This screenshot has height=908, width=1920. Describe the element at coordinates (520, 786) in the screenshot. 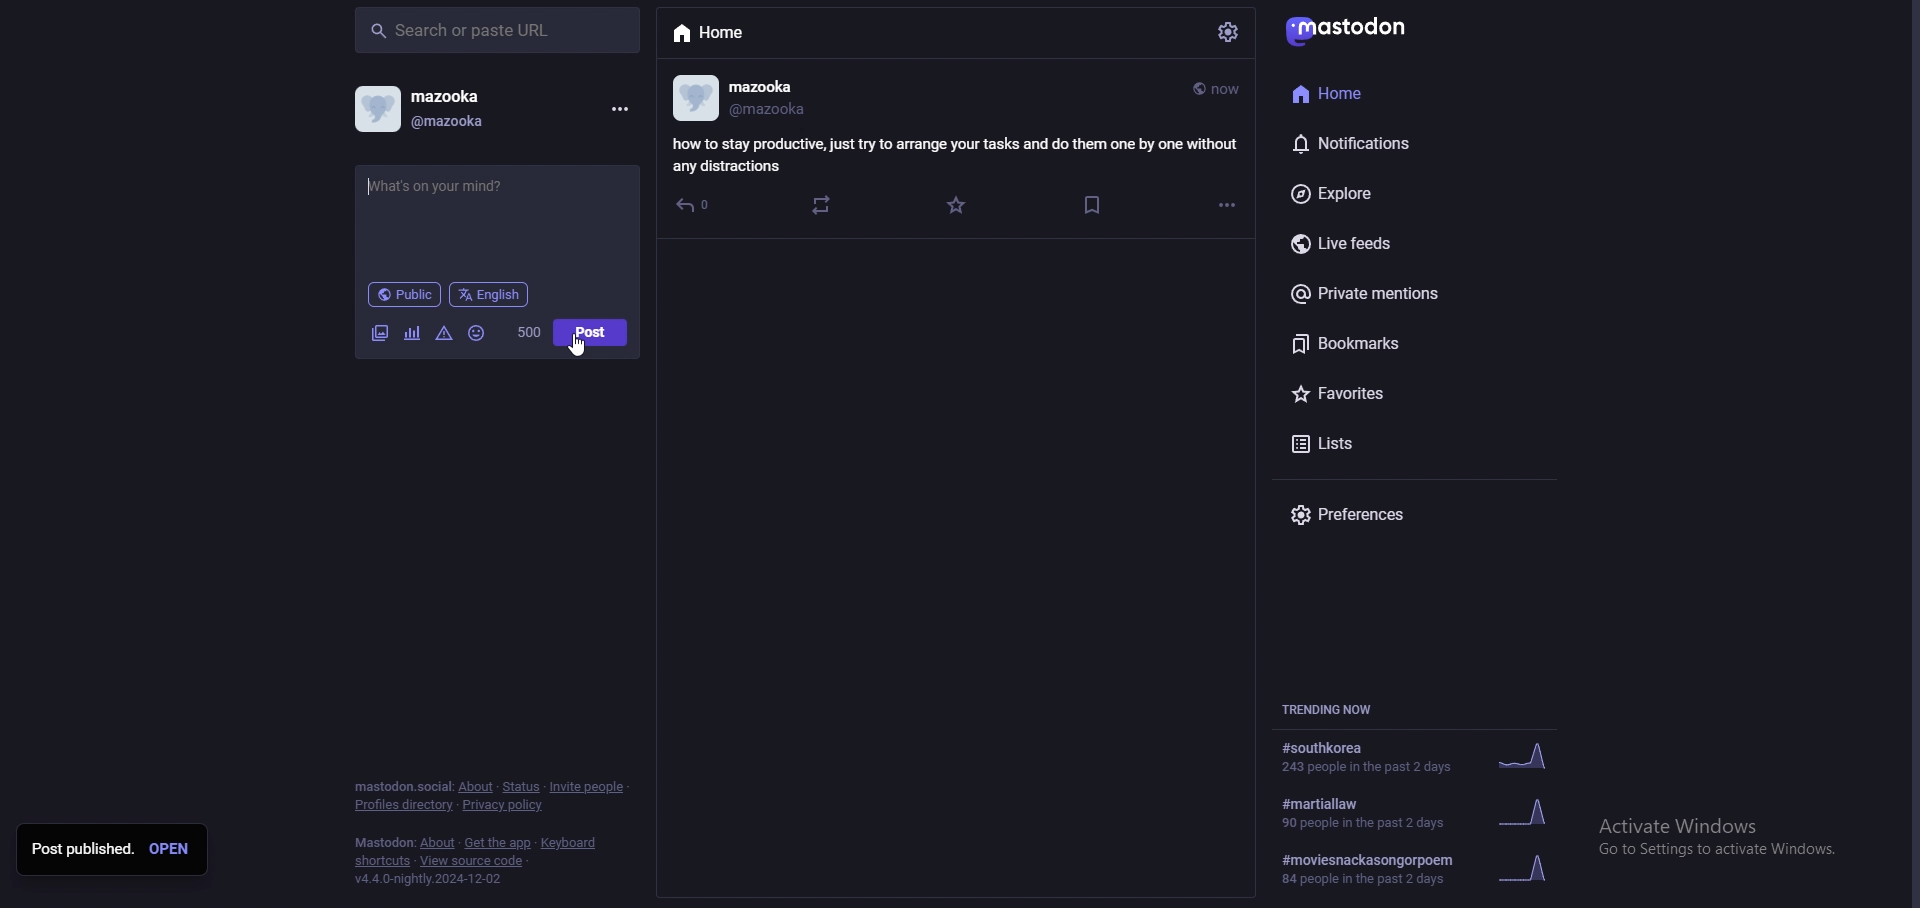

I see `Status` at that location.